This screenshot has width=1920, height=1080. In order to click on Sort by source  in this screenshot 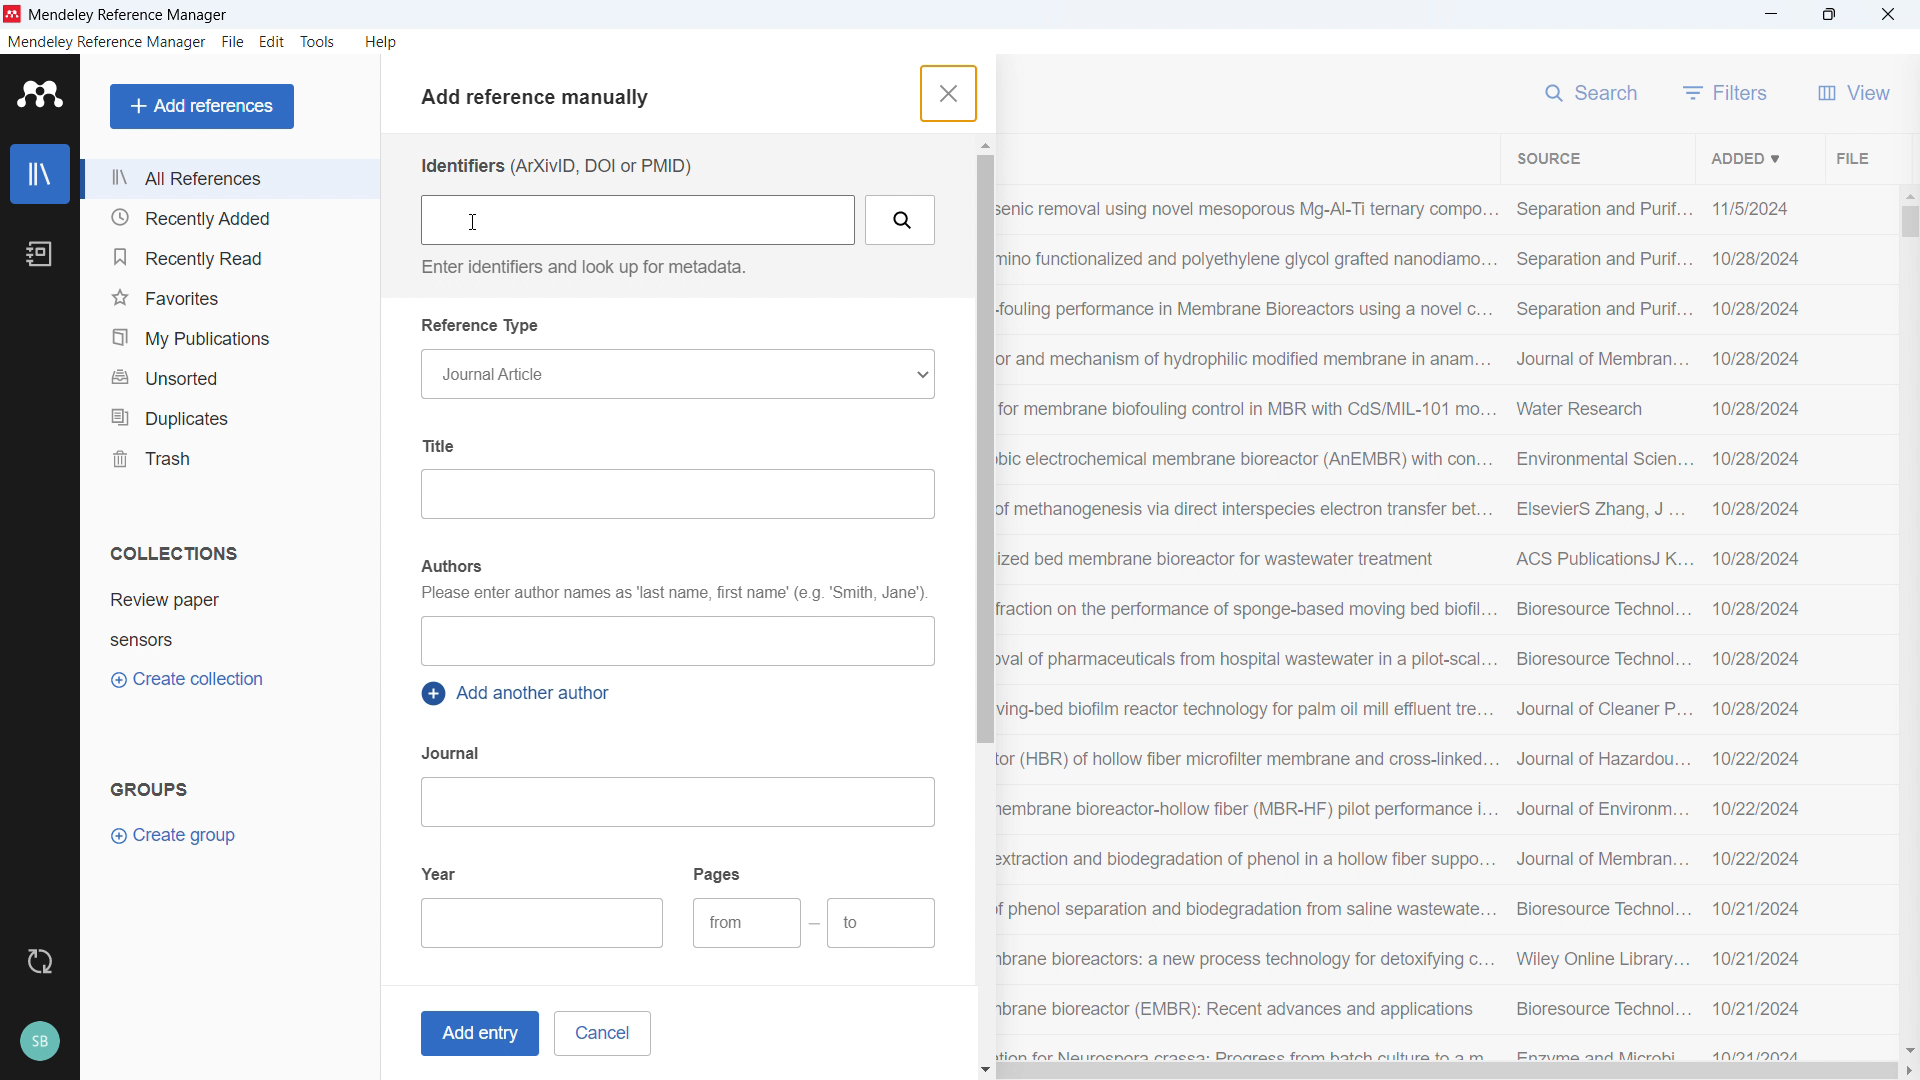, I will do `click(1548, 159)`.